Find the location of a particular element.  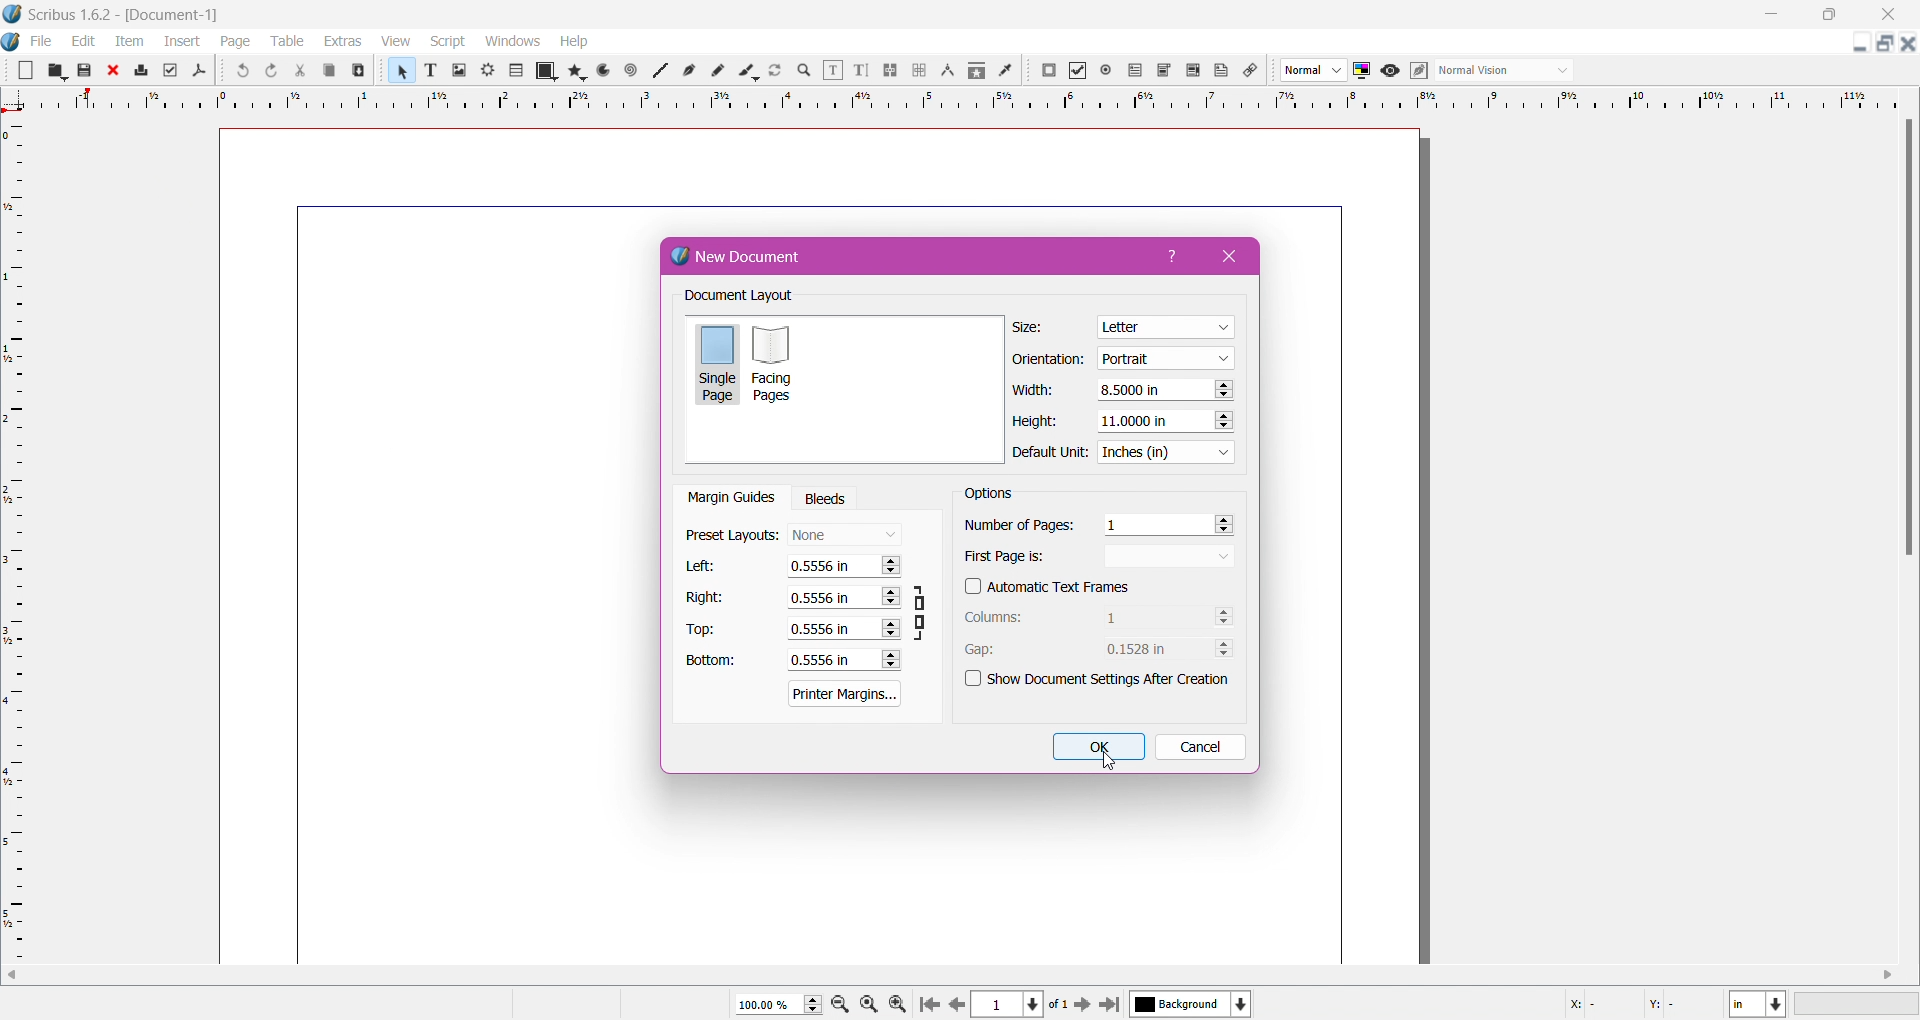

search is located at coordinates (803, 72).